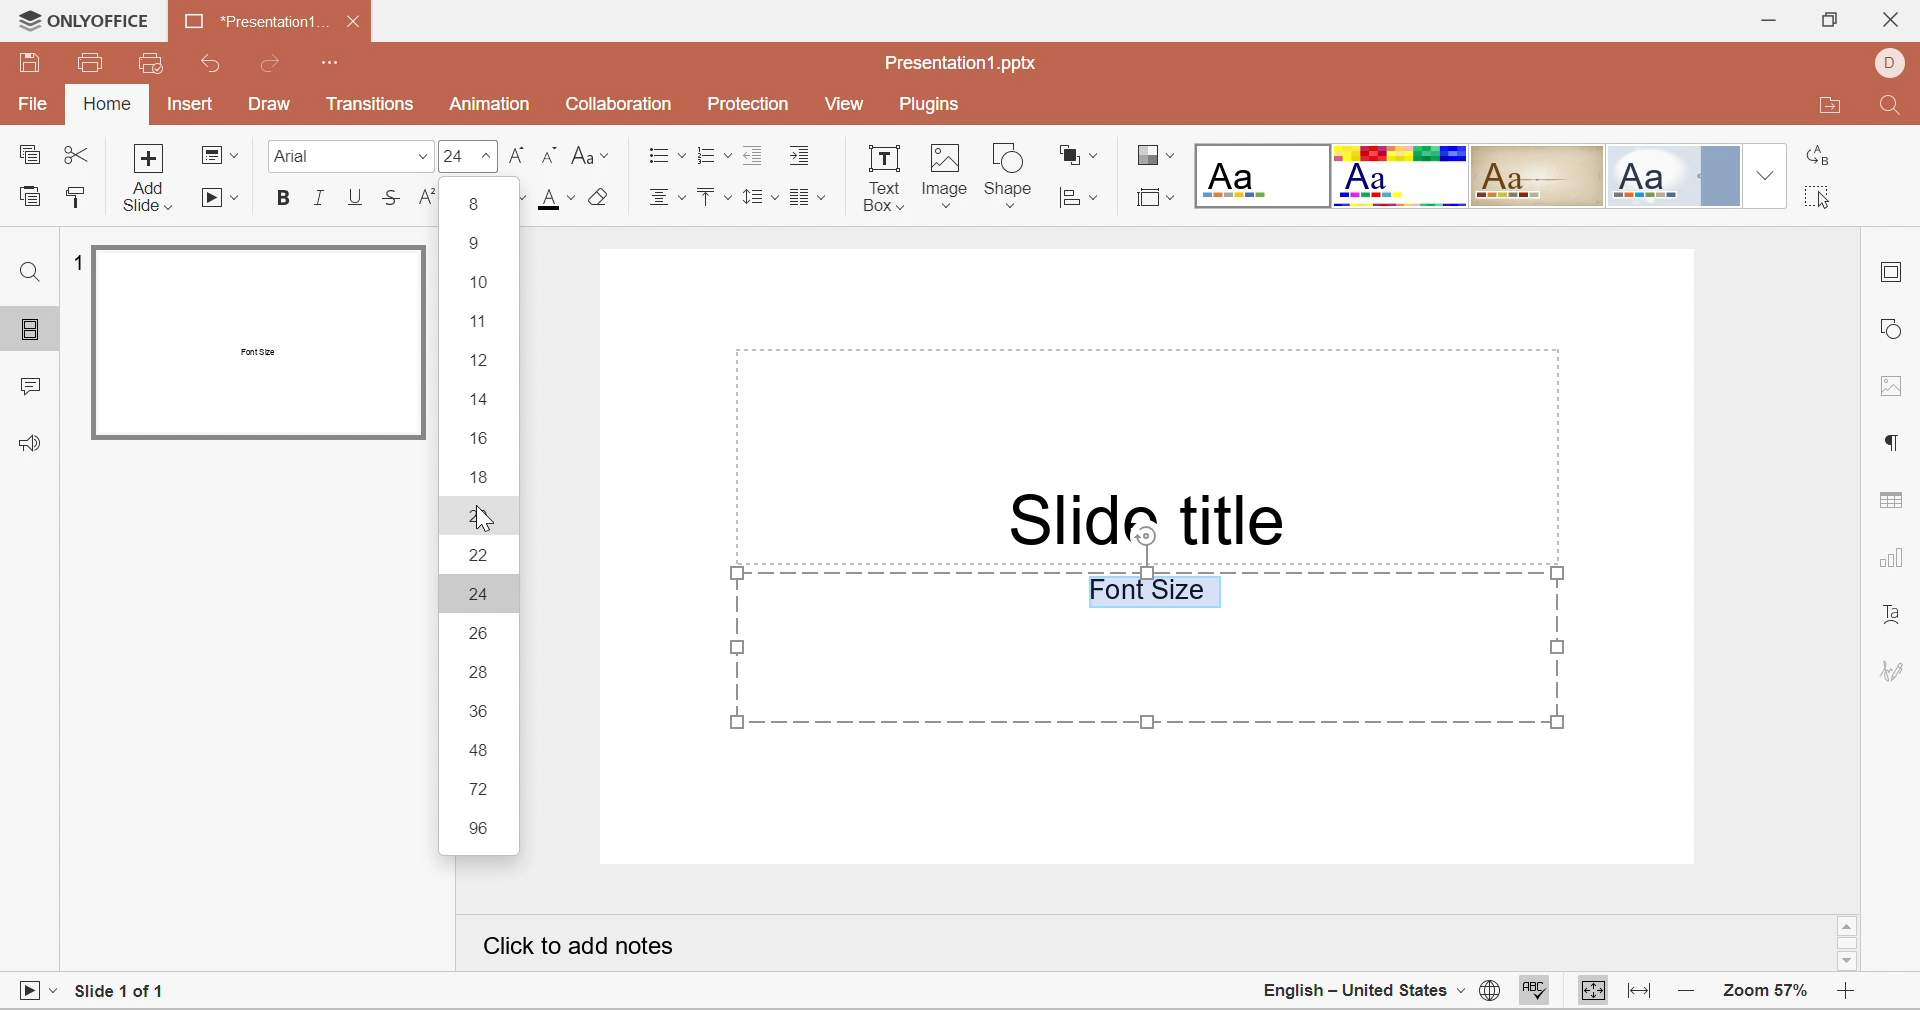  I want to click on Text Box, so click(883, 181).